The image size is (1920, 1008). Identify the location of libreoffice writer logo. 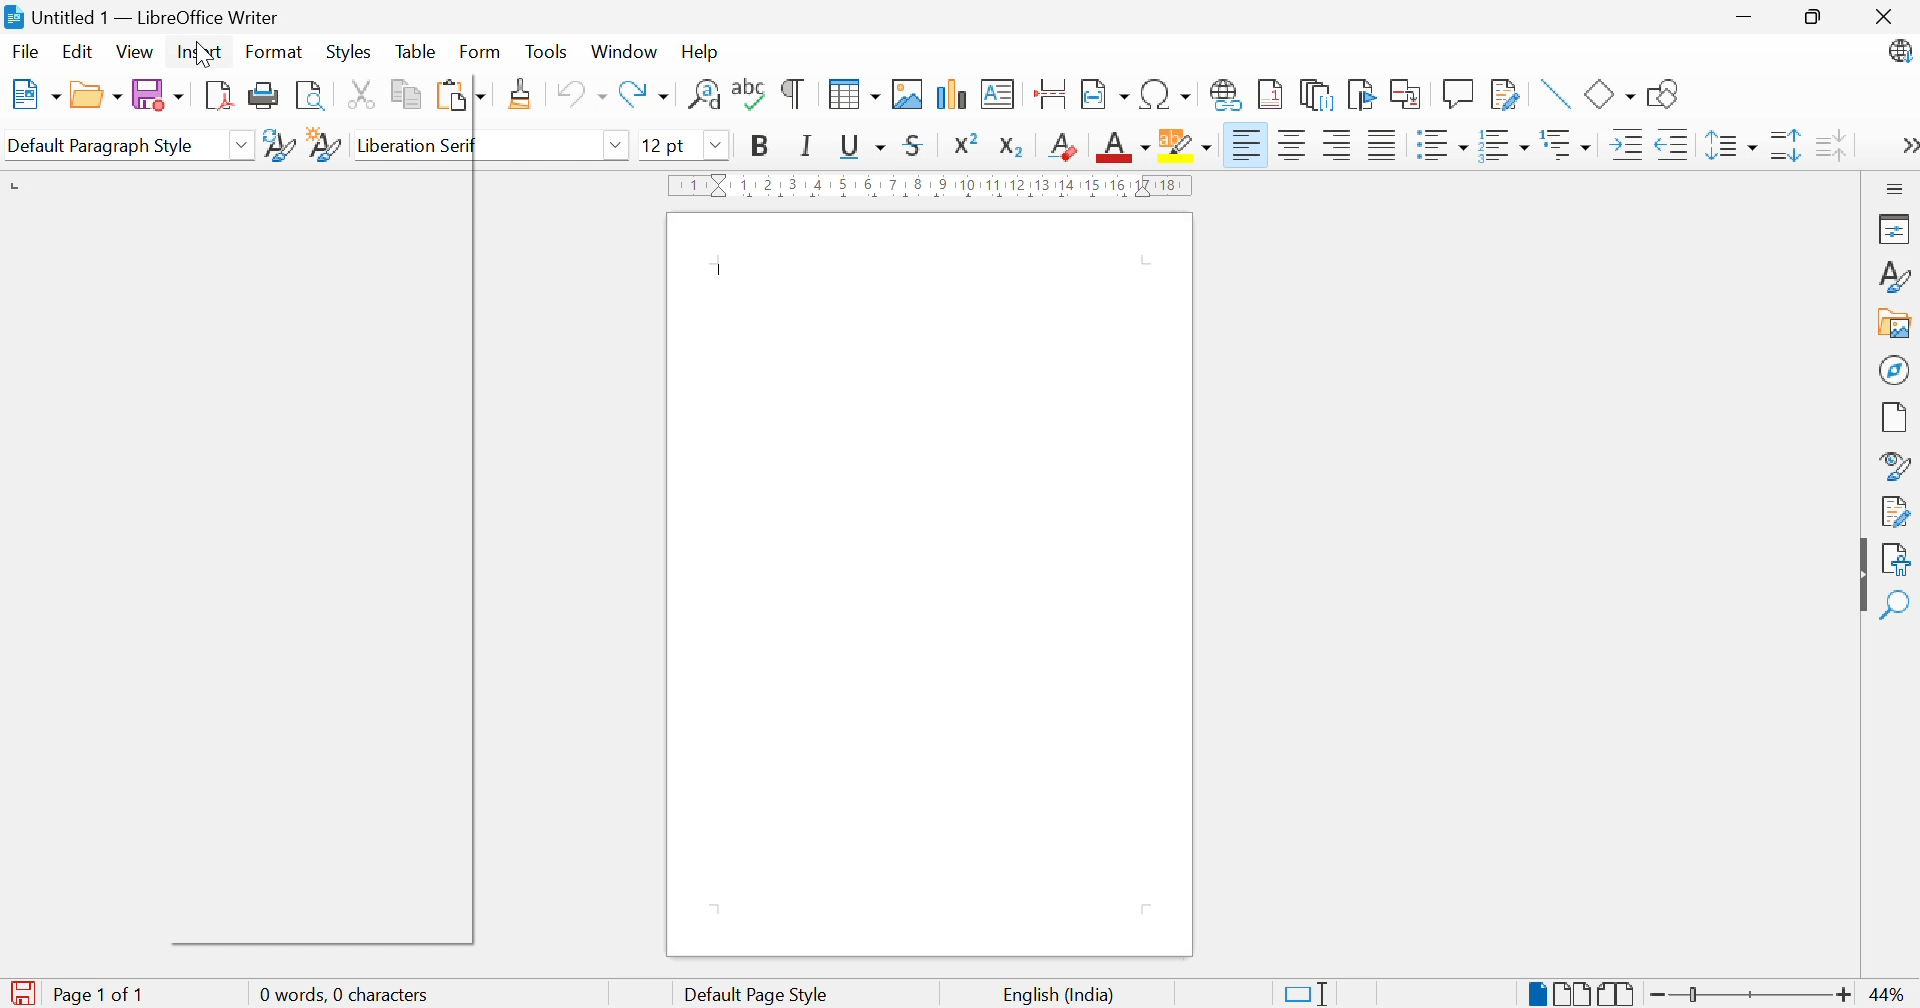
(14, 17).